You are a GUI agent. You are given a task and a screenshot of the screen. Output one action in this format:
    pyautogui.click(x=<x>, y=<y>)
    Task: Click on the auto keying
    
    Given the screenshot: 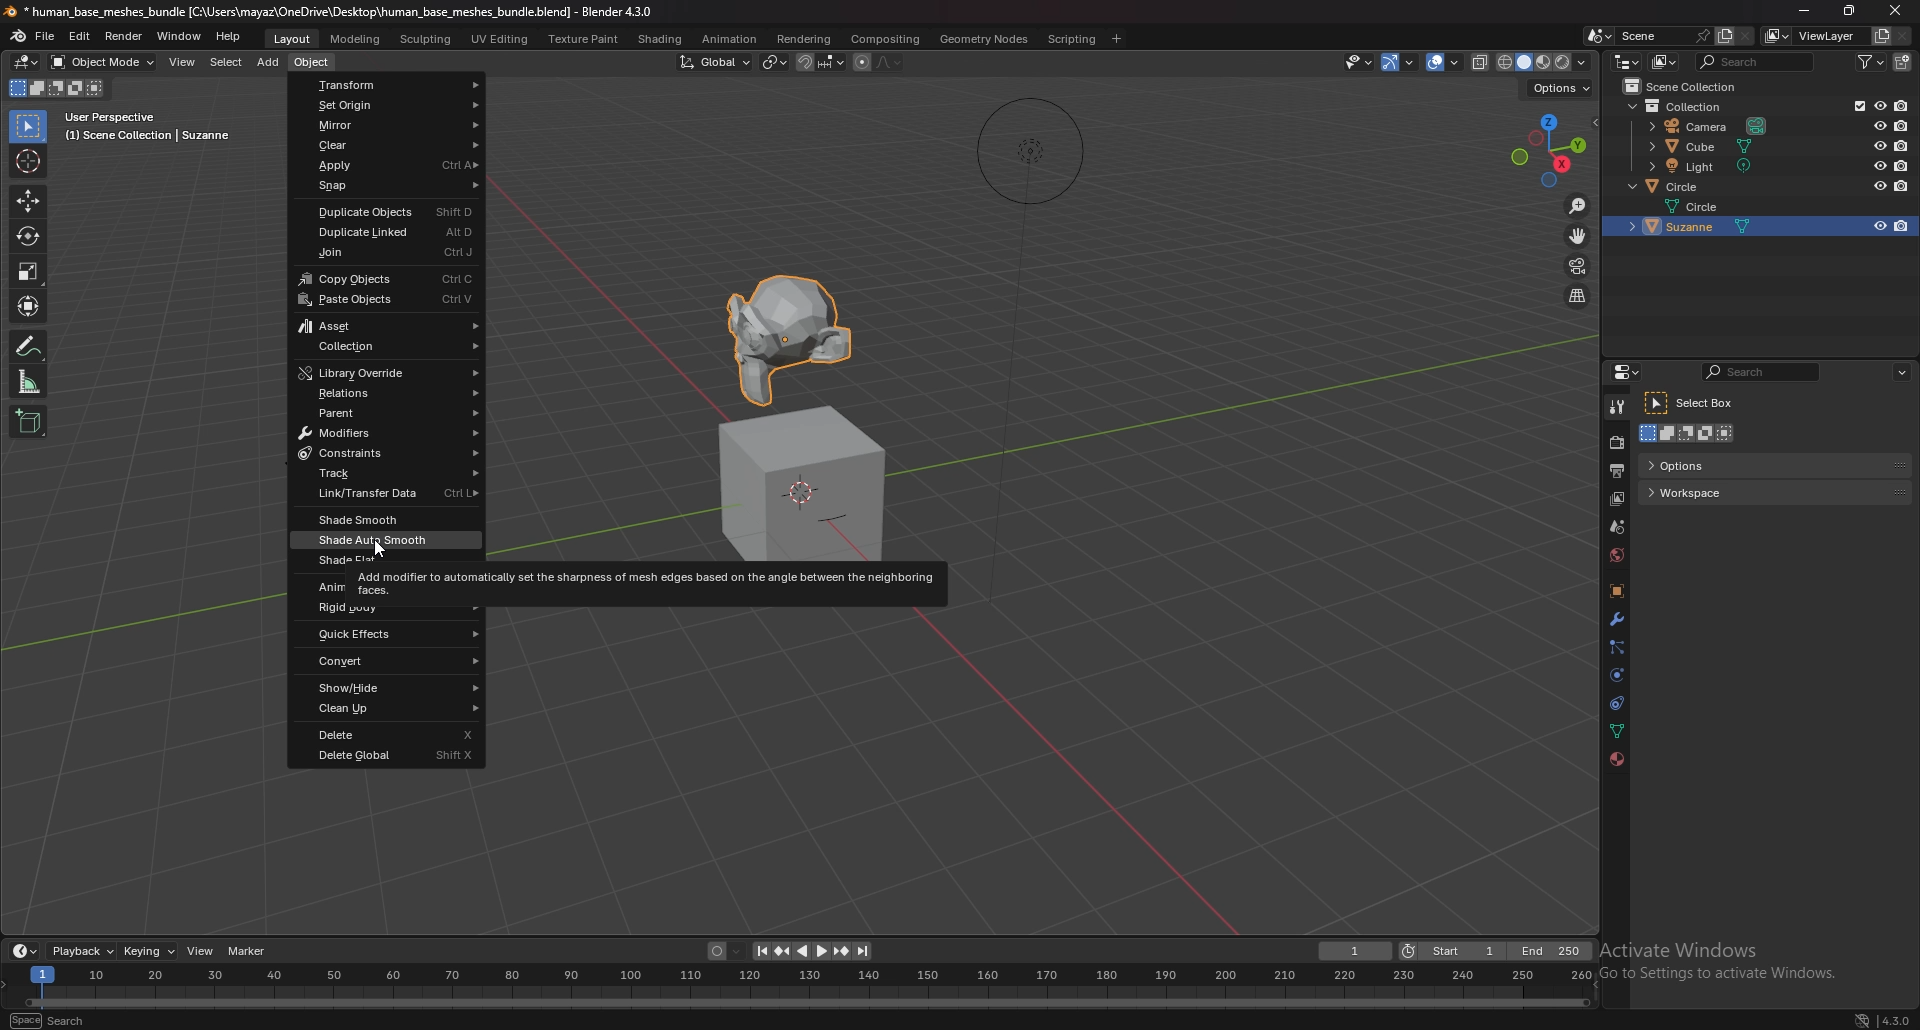 What is the action you would take?
    pyautogui.click(x=723, y=949)
    